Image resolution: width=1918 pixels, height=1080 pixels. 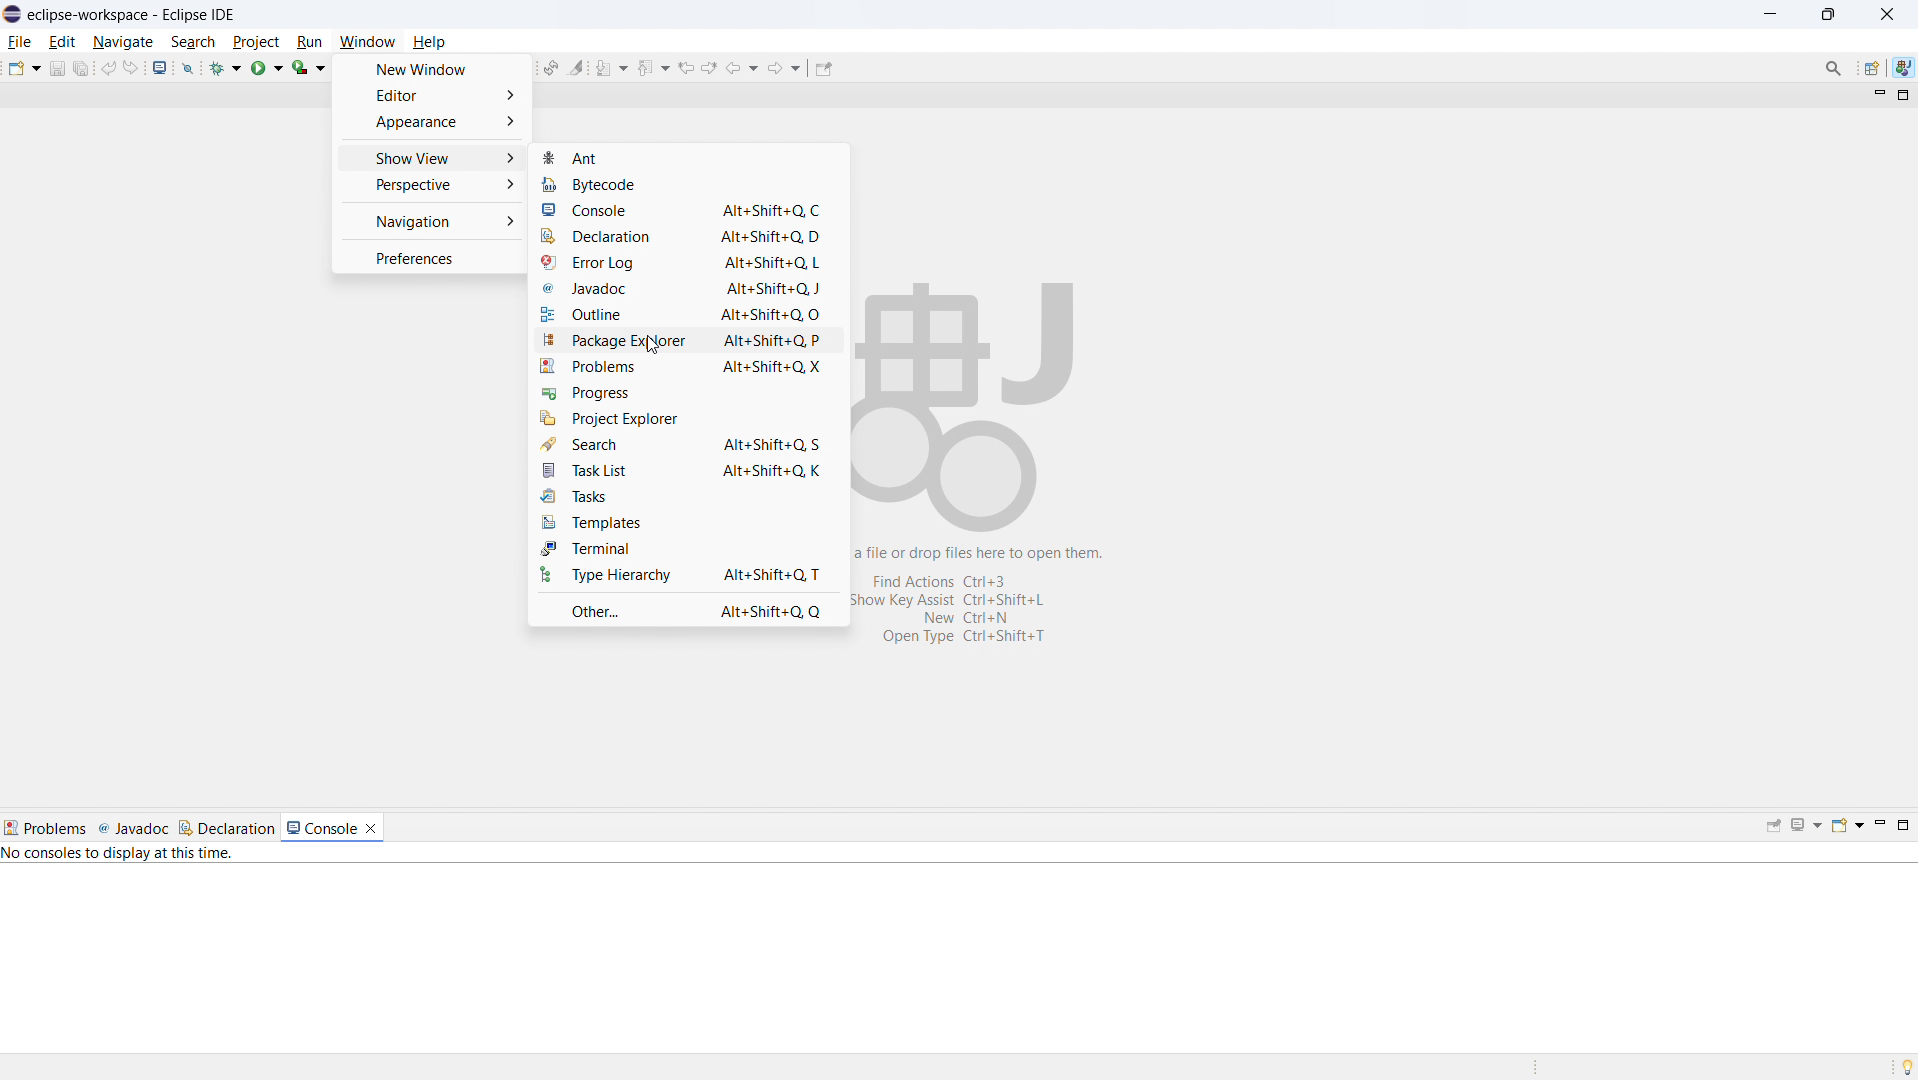 I want to click on error log, so click(x=683, y=264).